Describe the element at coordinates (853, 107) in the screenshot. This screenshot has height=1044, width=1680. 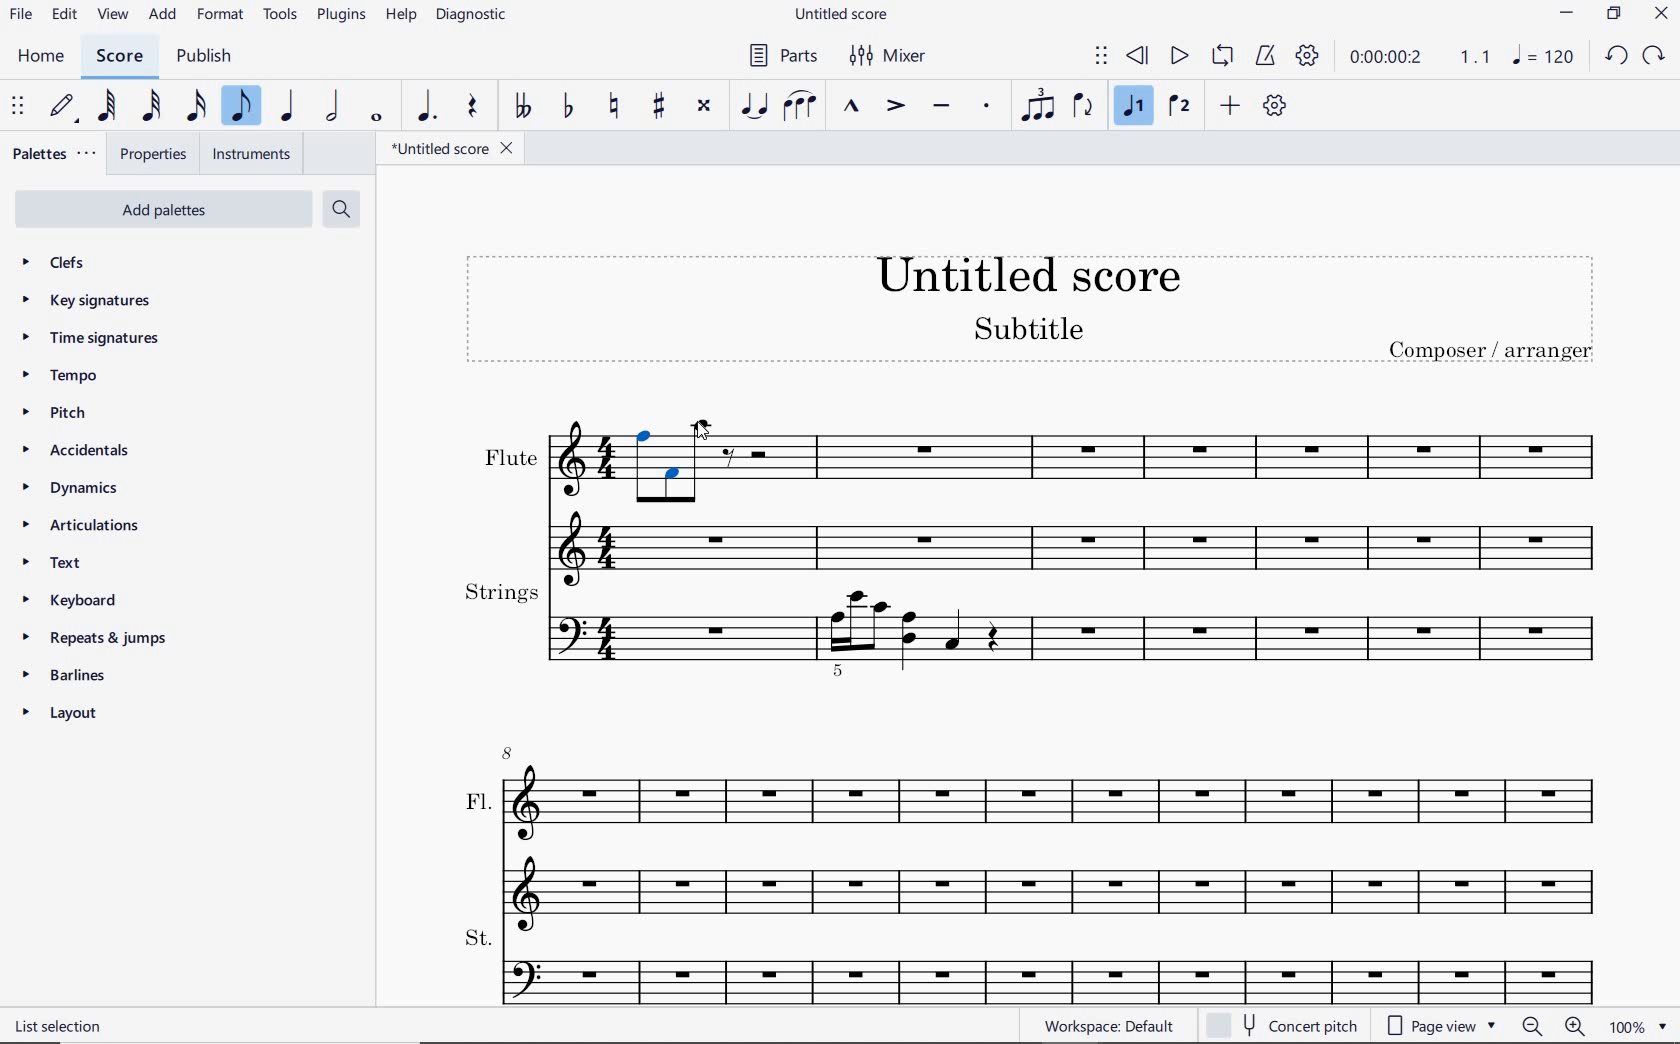
I see `MARCATO` at that location.